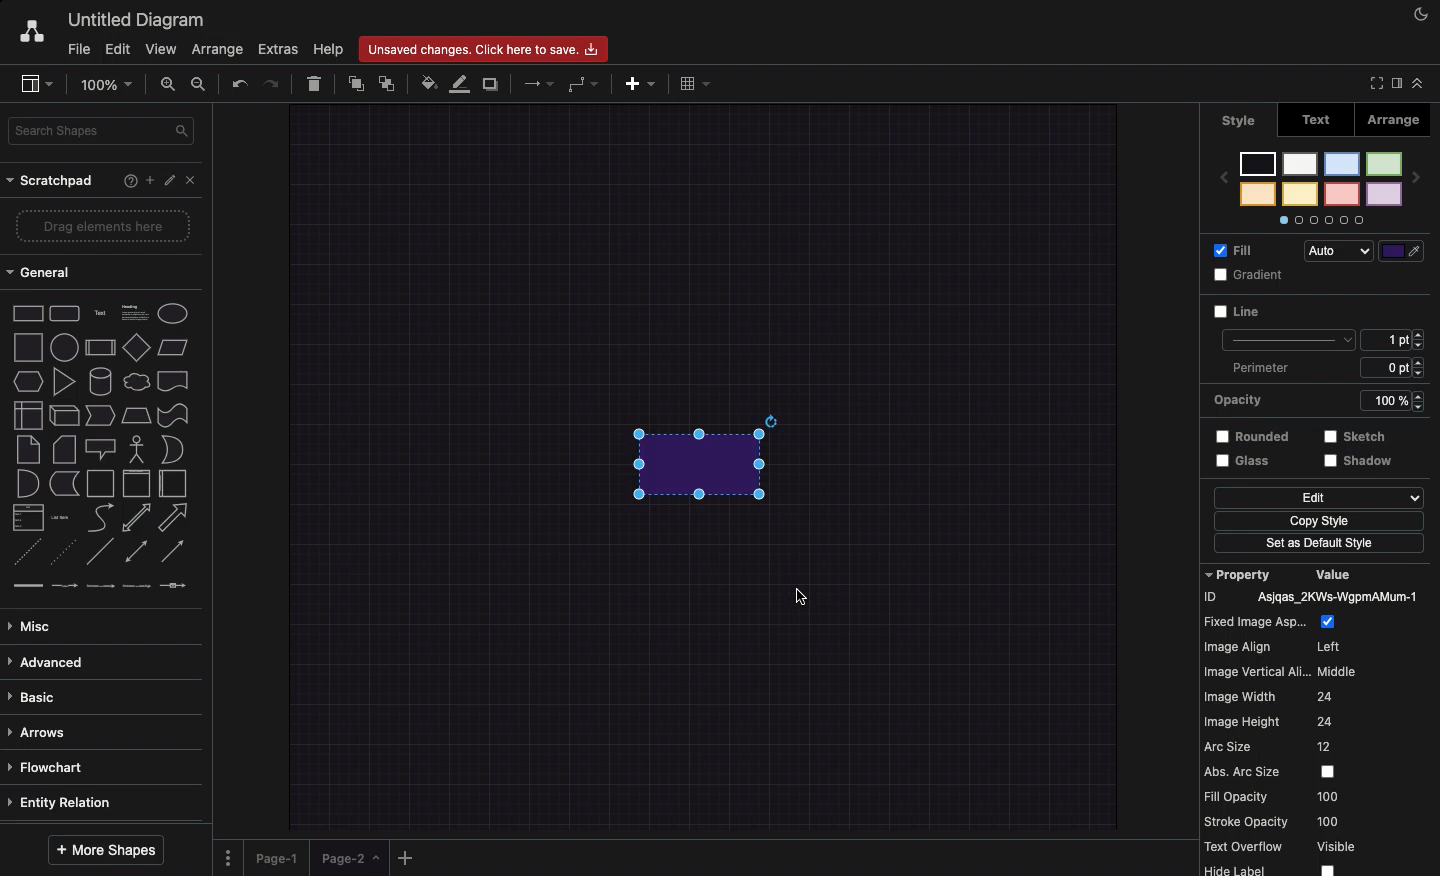  I want to click on Fill color, so click(431, 81).